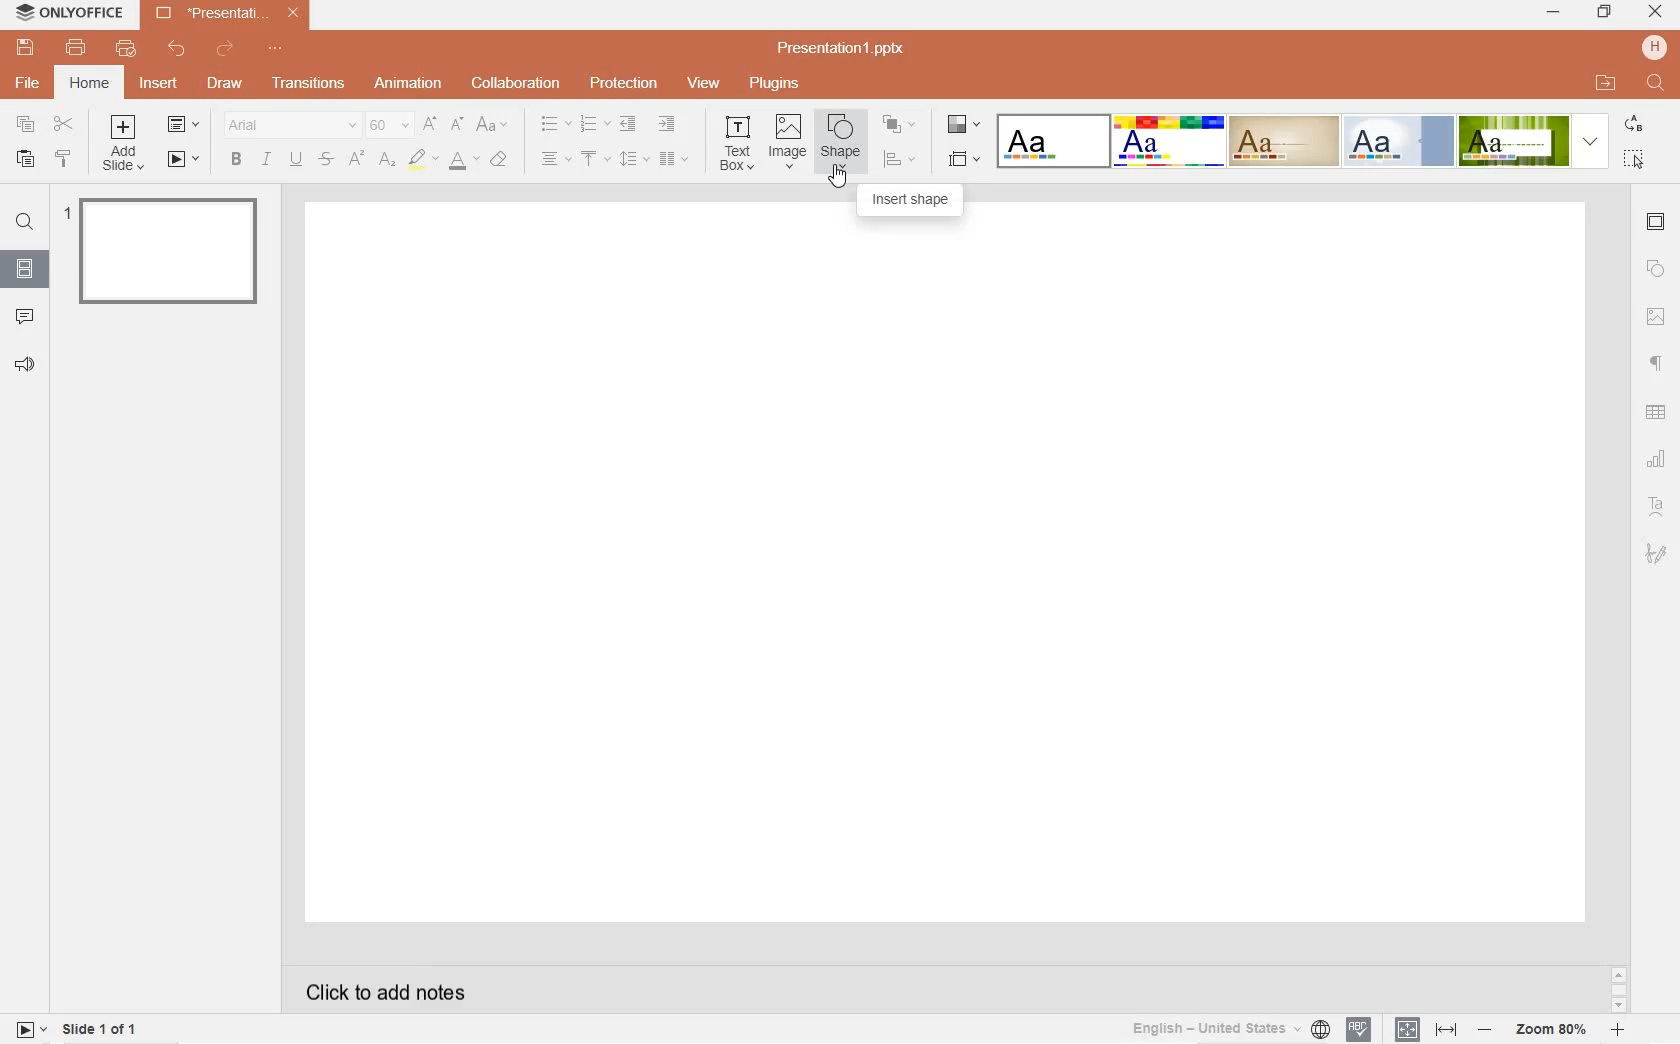  I want to click on slide settings, so click(1657, 224).